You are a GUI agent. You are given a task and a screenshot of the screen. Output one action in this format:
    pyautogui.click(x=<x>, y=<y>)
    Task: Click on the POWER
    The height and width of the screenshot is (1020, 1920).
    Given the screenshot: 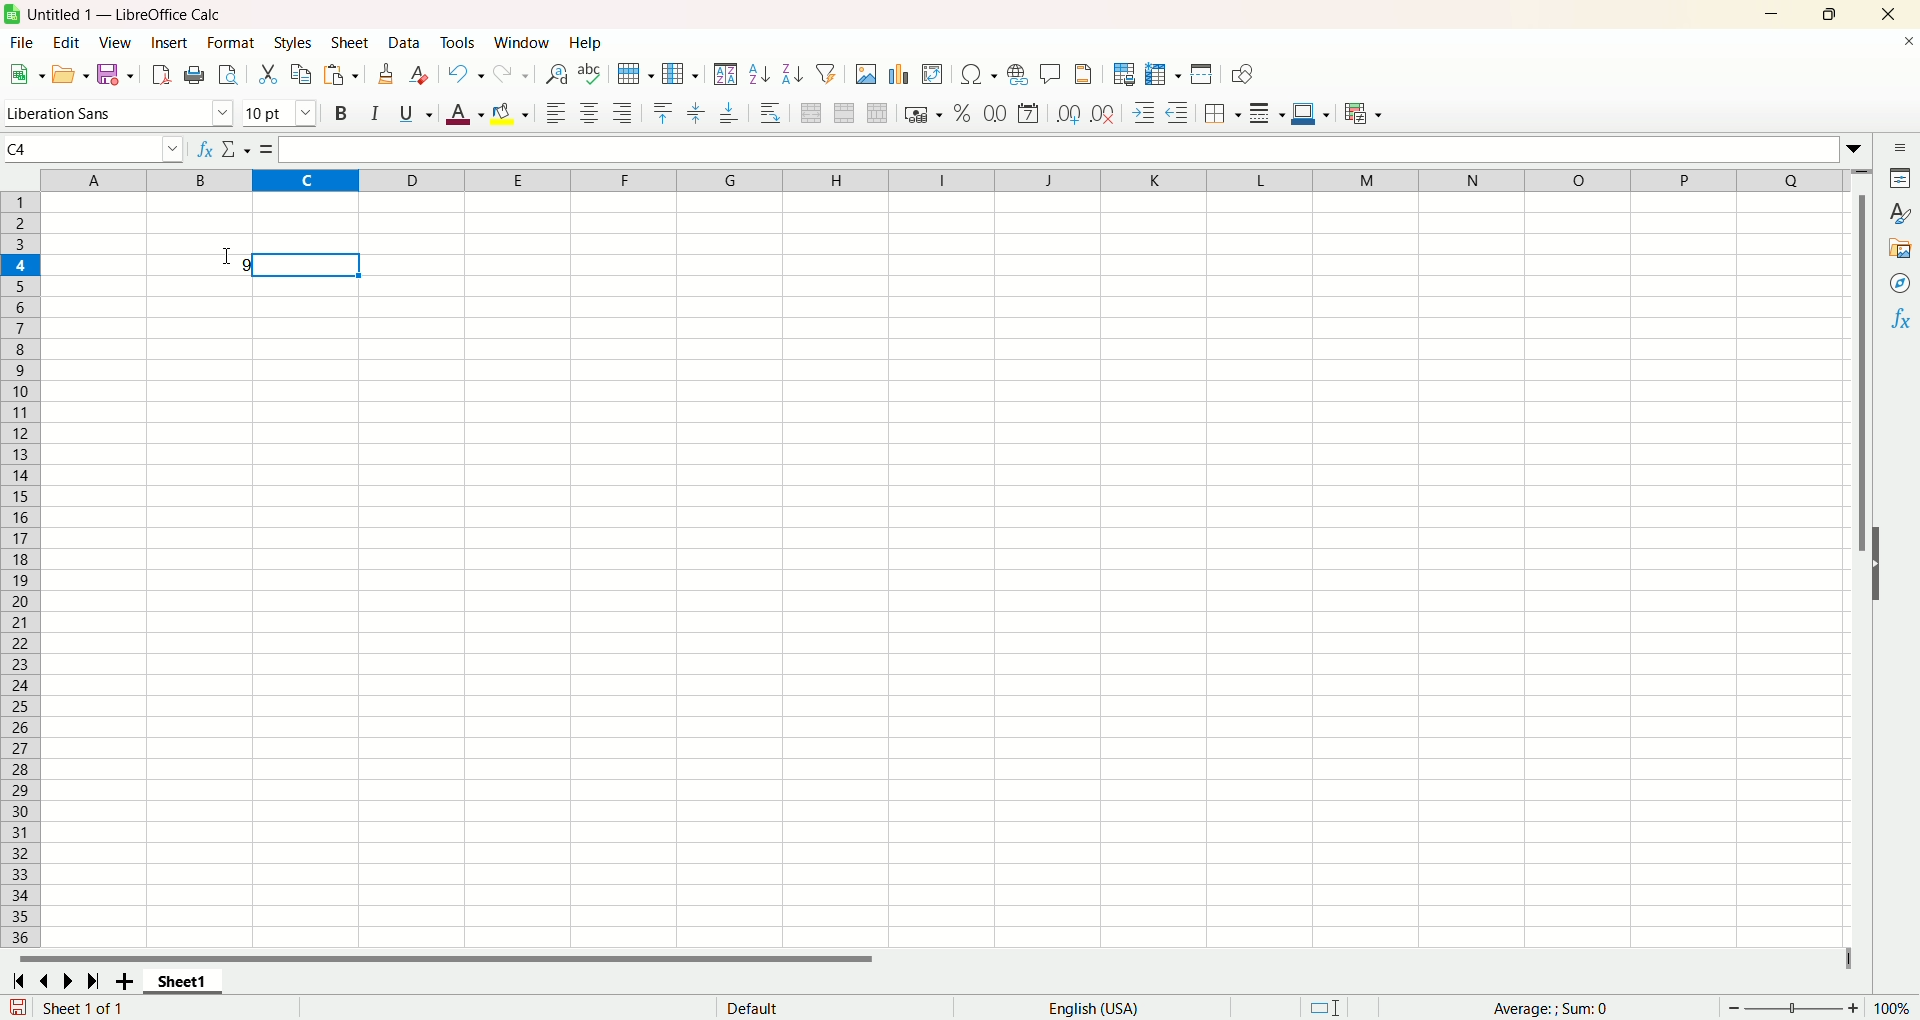 What is the action you would take?
    pyautogui.click(x=92, y=148)
    